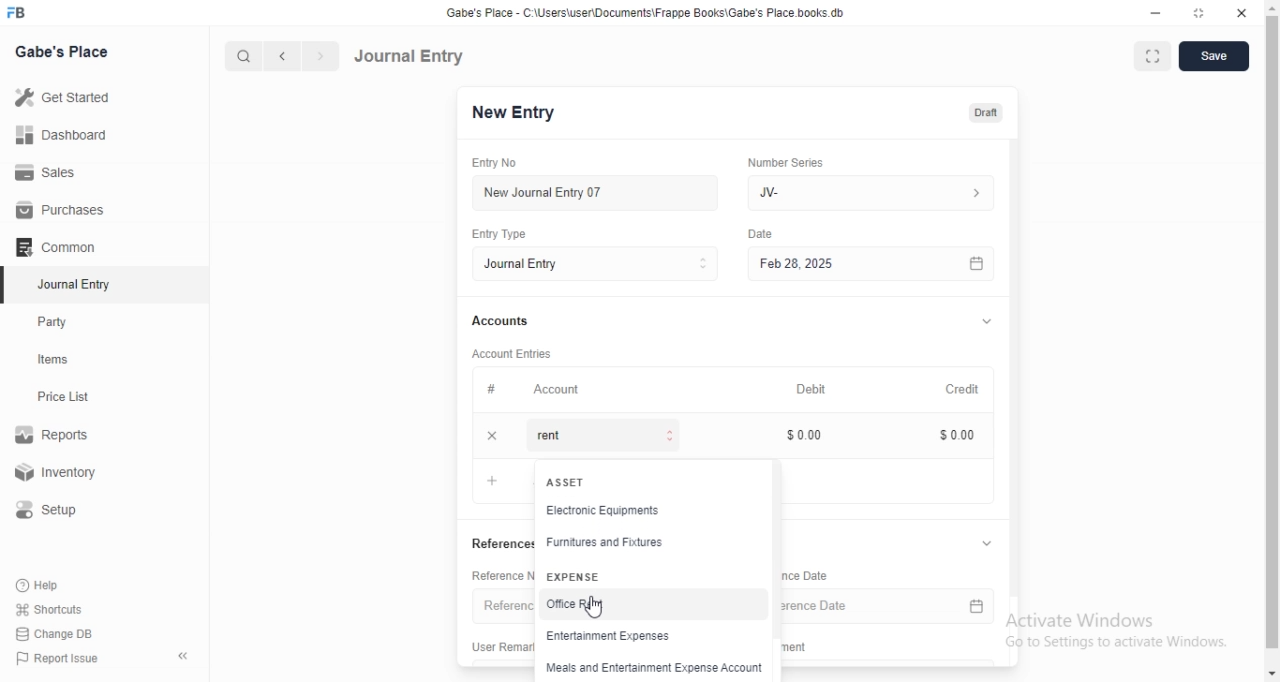  What do you see at coordinates (496, 645) in the screenshot?
I see `User Remark` at bounding box center [496, 645].